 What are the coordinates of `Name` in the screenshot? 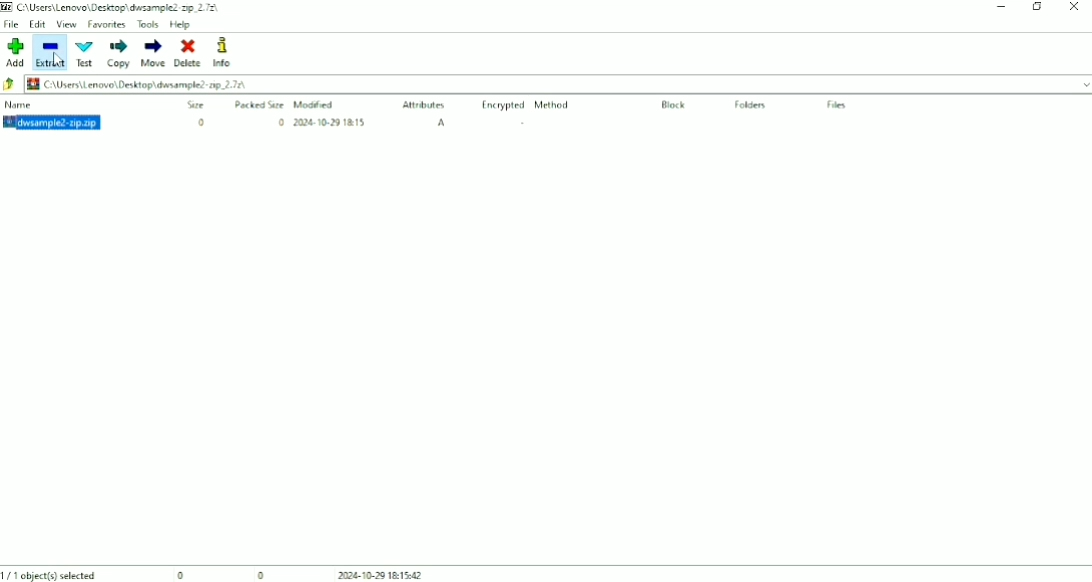 It's located at (20, 105).